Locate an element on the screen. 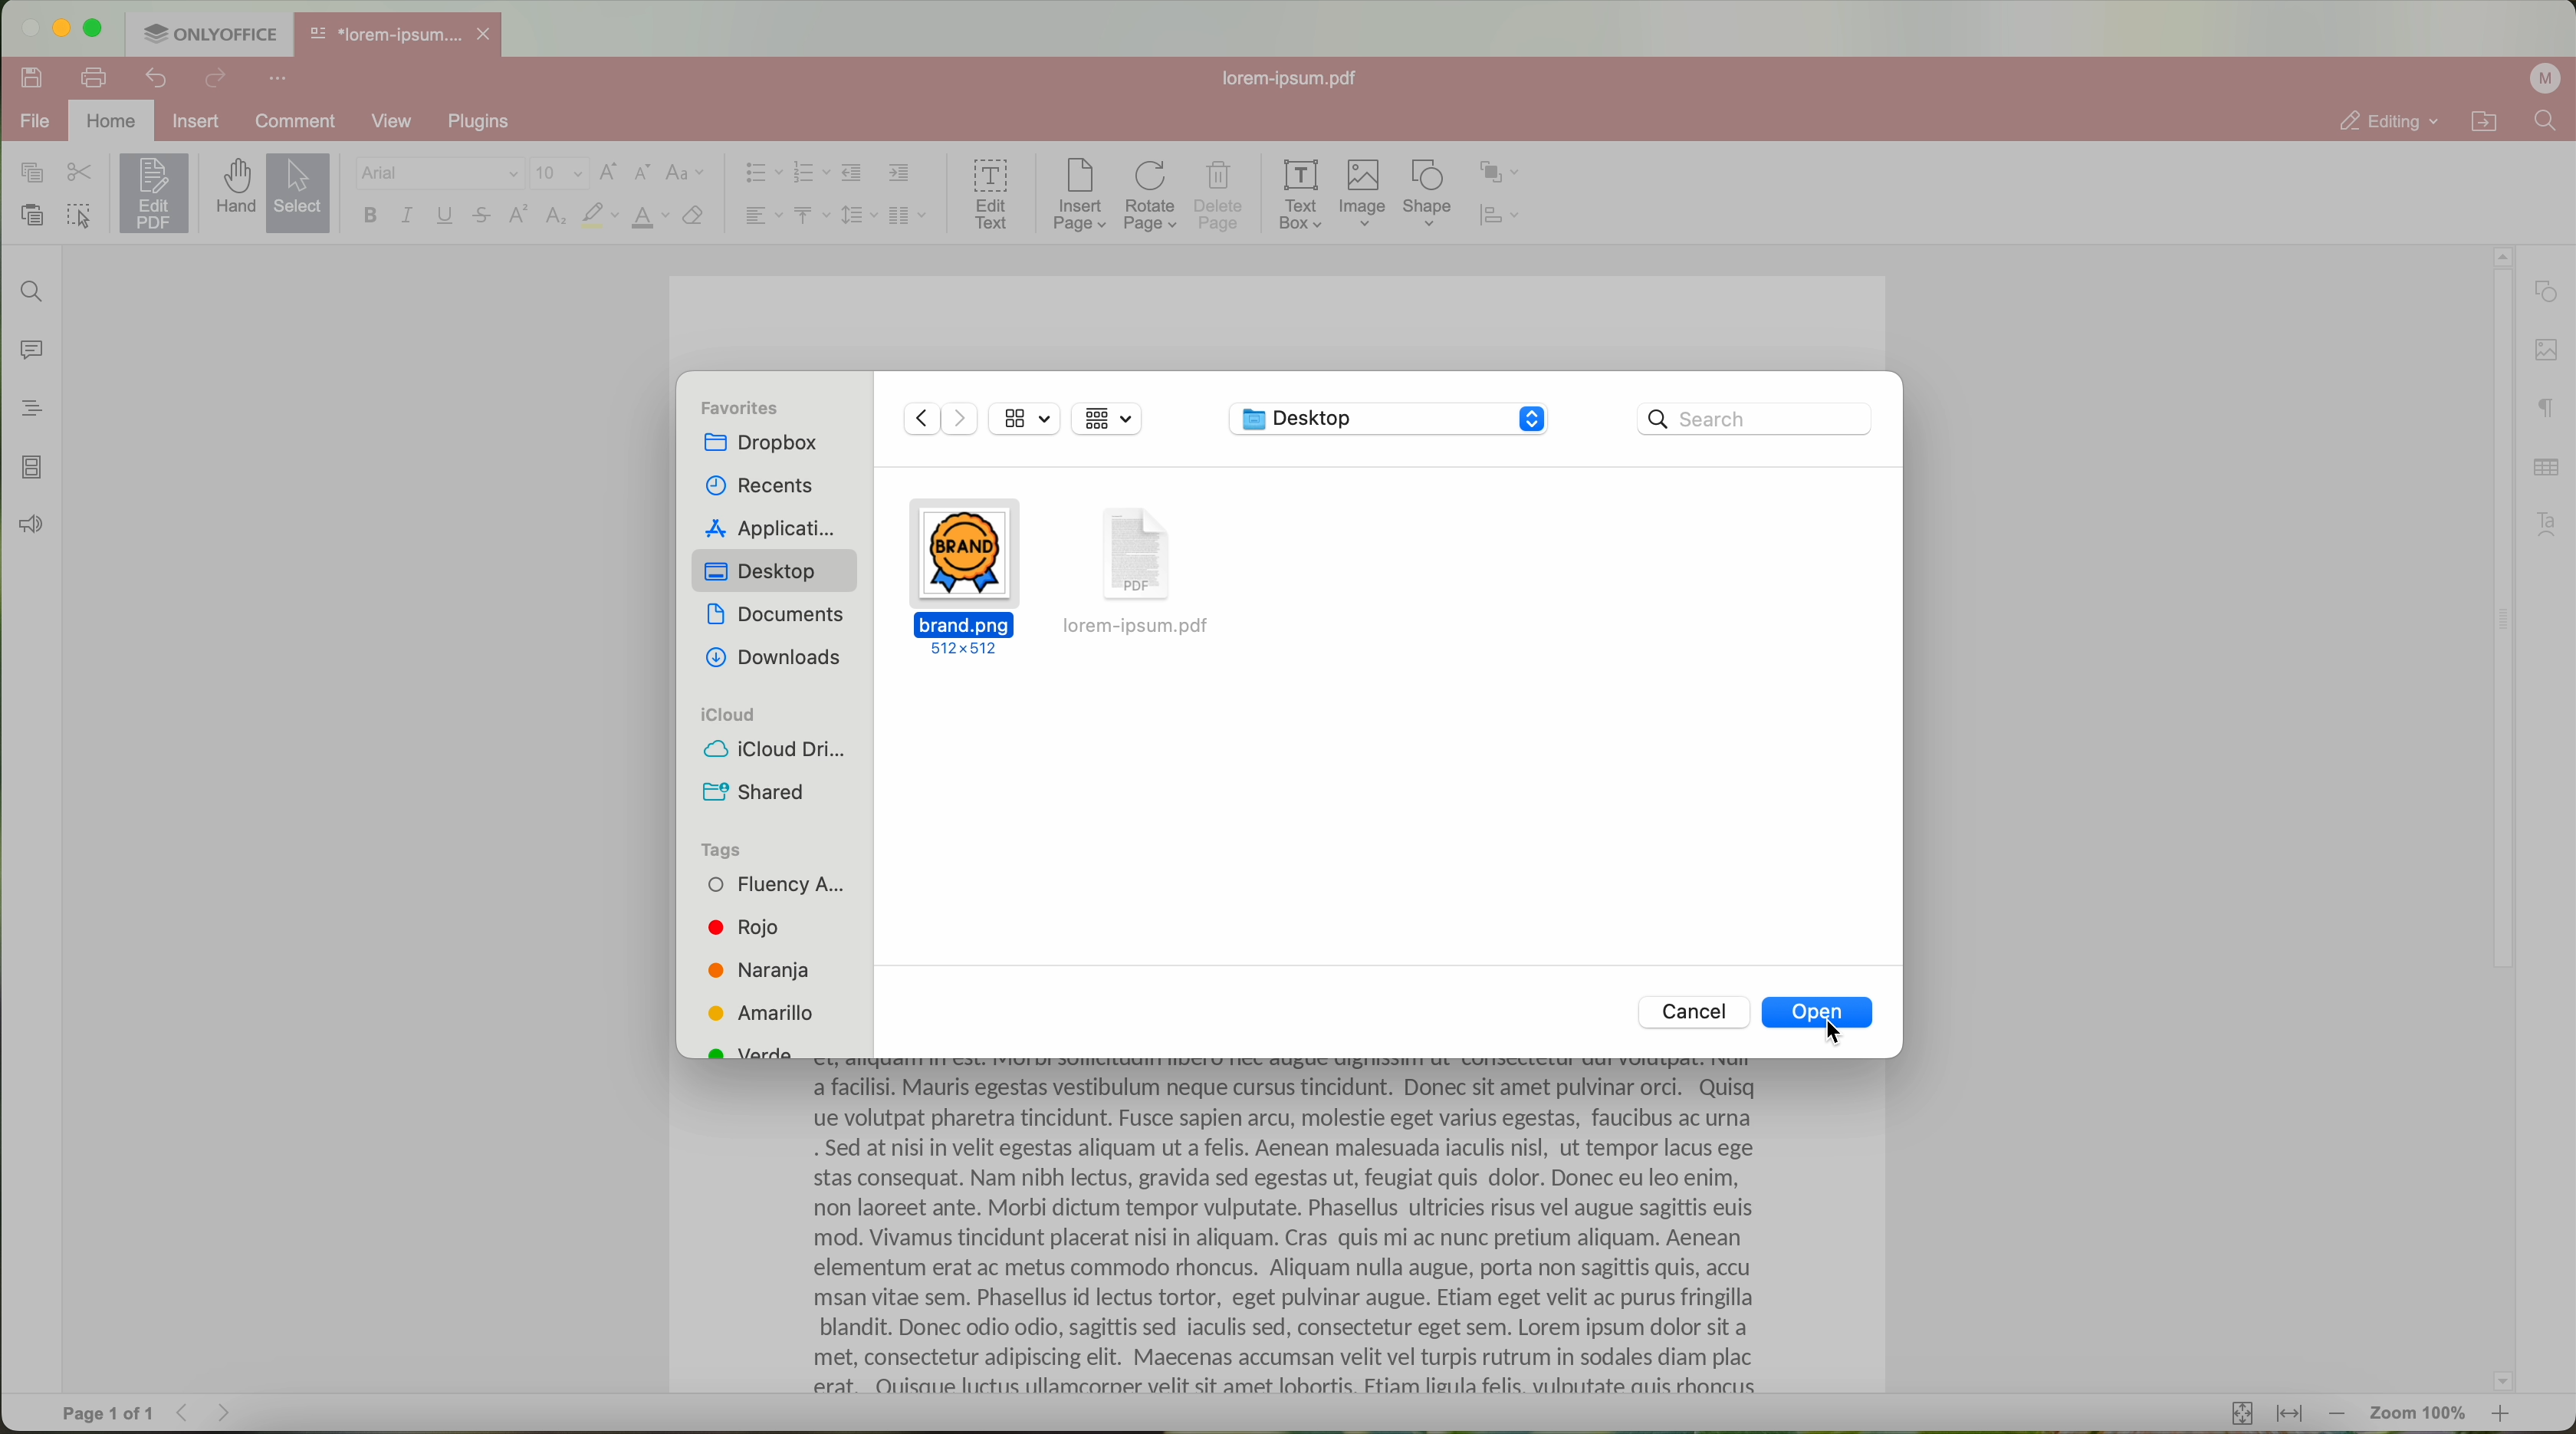 Image resolution: width=2576 pixels, height=1434 pixels. lorem-ipsum.pdf is located at coordinates (1297, 77).